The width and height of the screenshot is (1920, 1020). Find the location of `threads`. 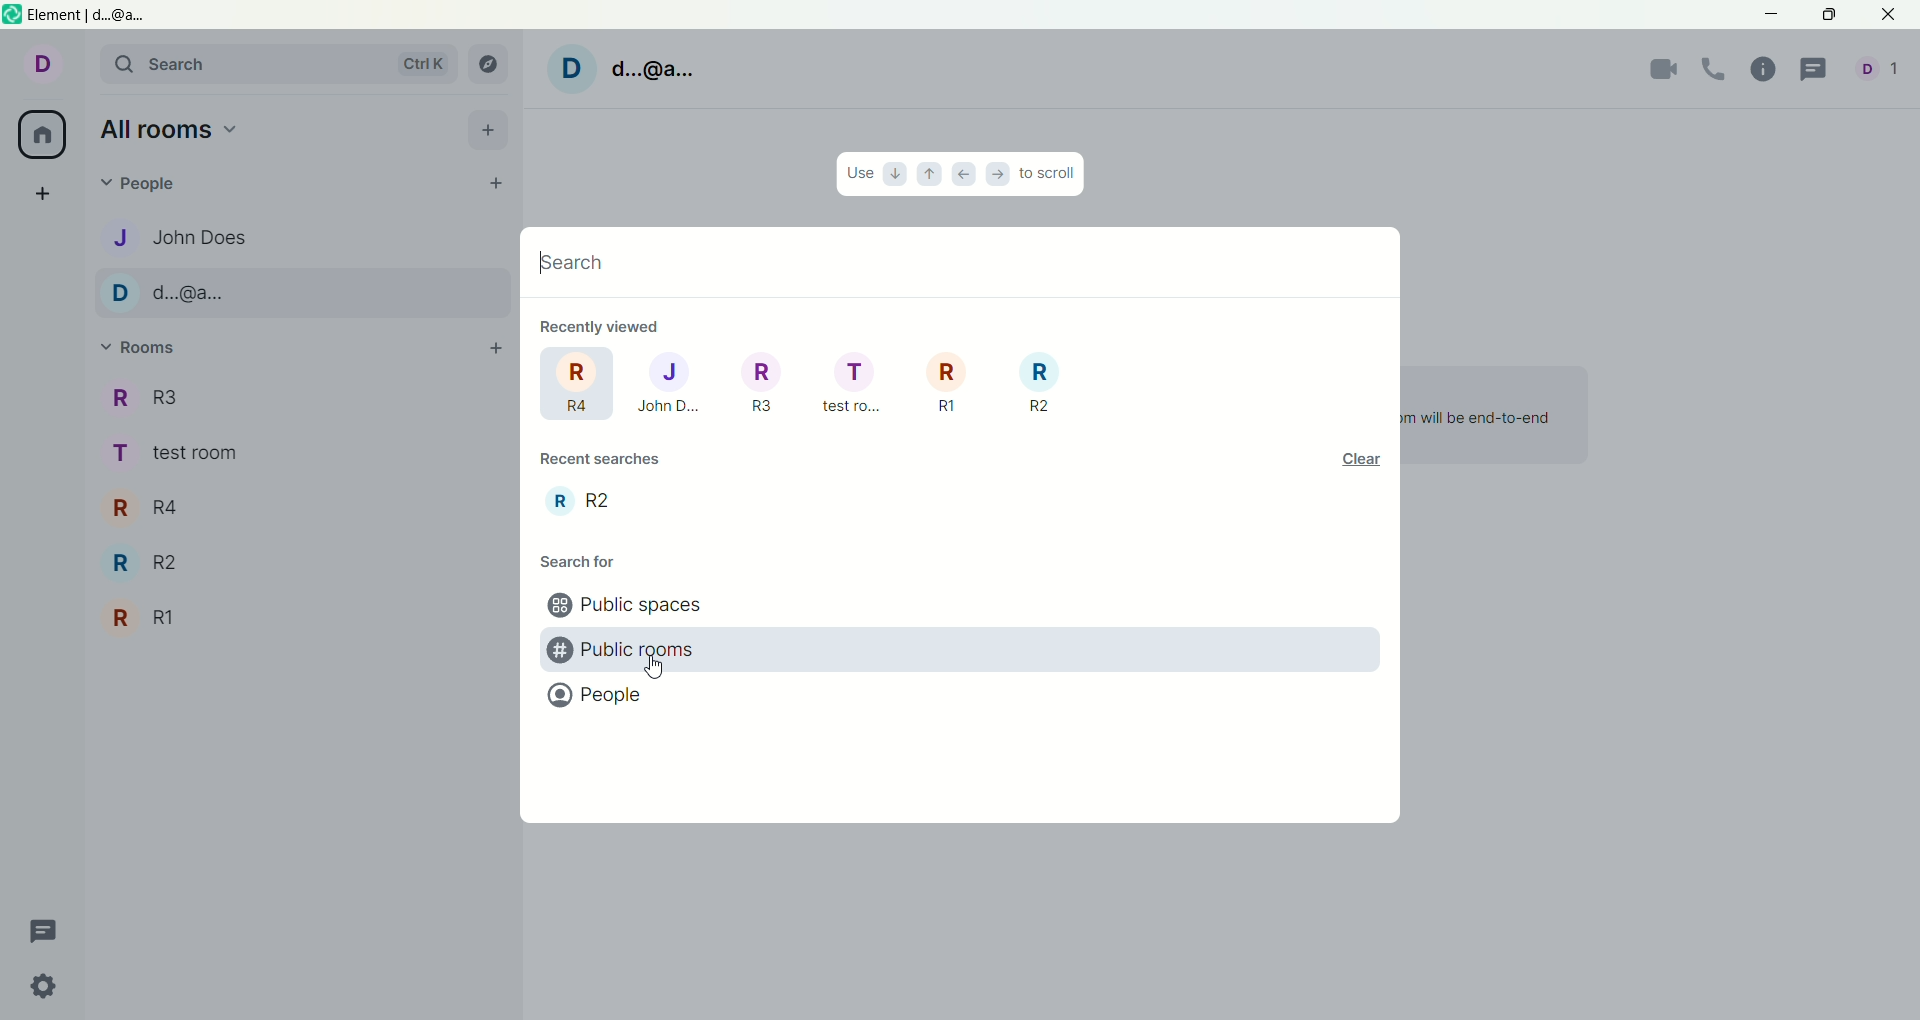

threads is located at coordinates (46, 932).